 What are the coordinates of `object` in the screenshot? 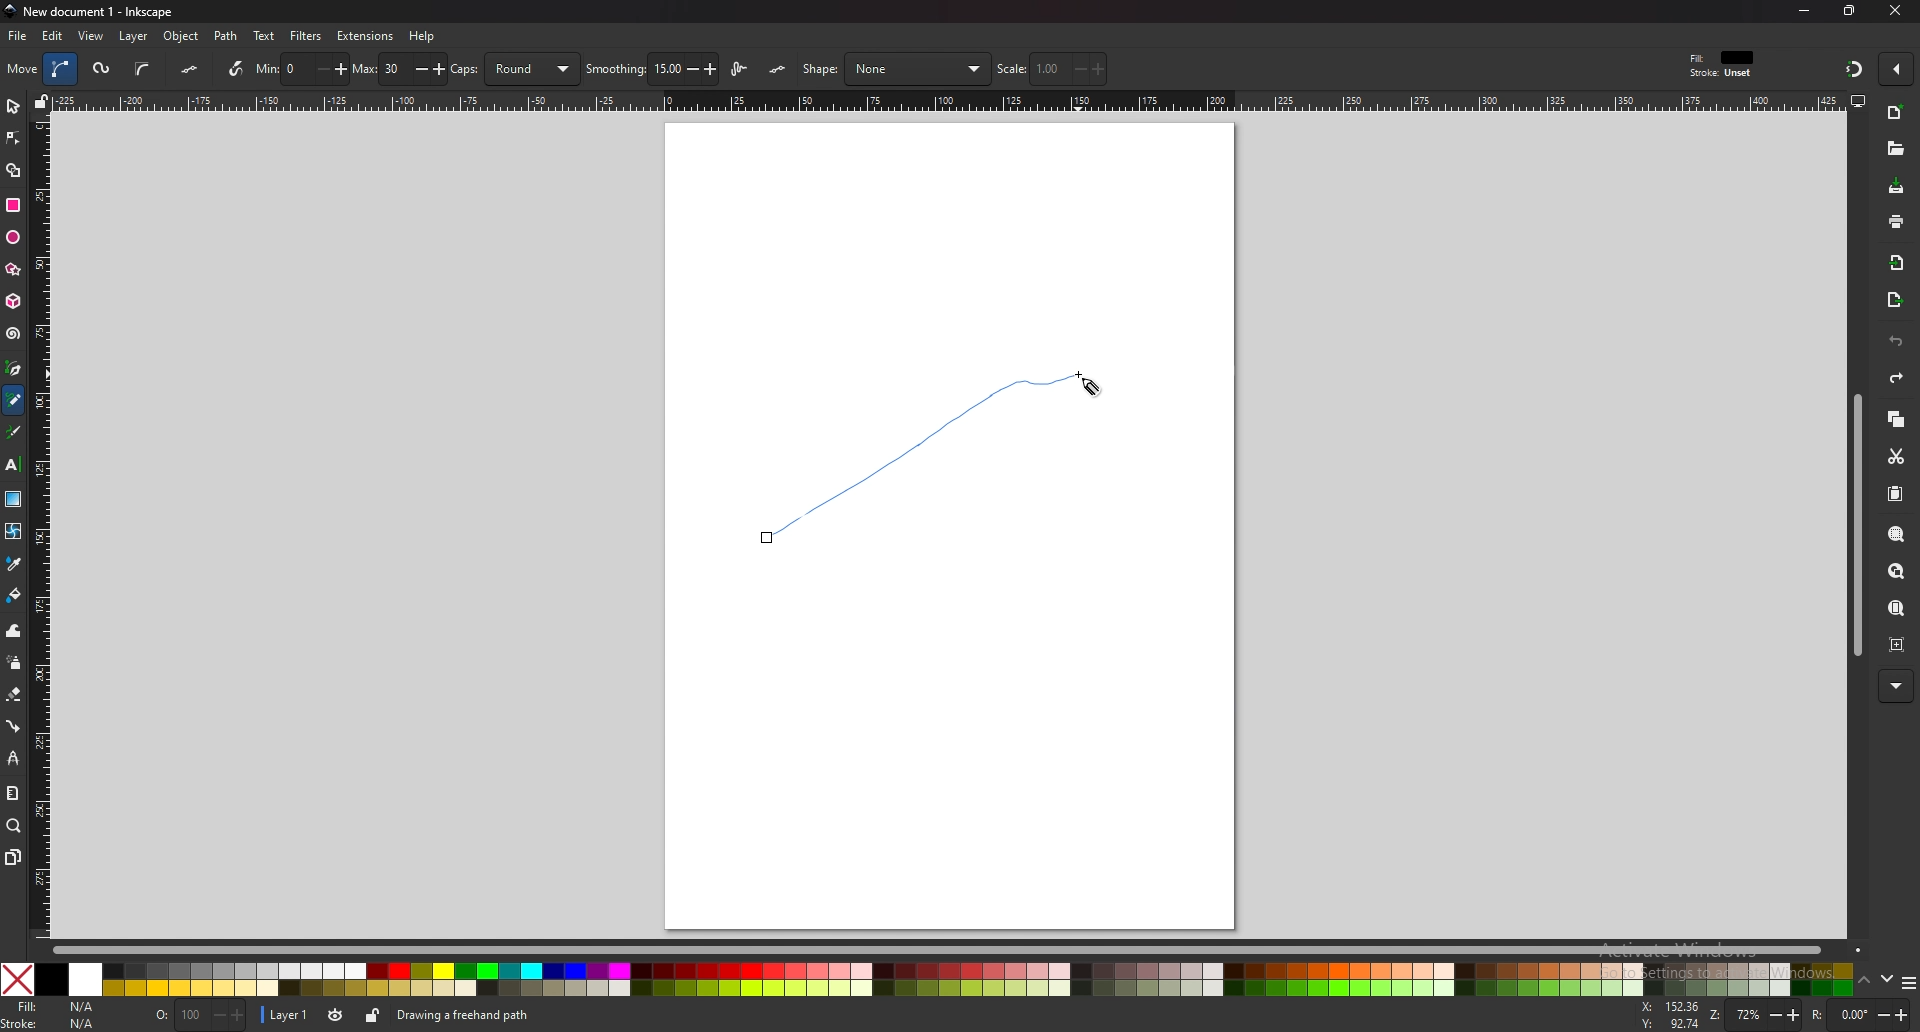 It's located at (181, 36).